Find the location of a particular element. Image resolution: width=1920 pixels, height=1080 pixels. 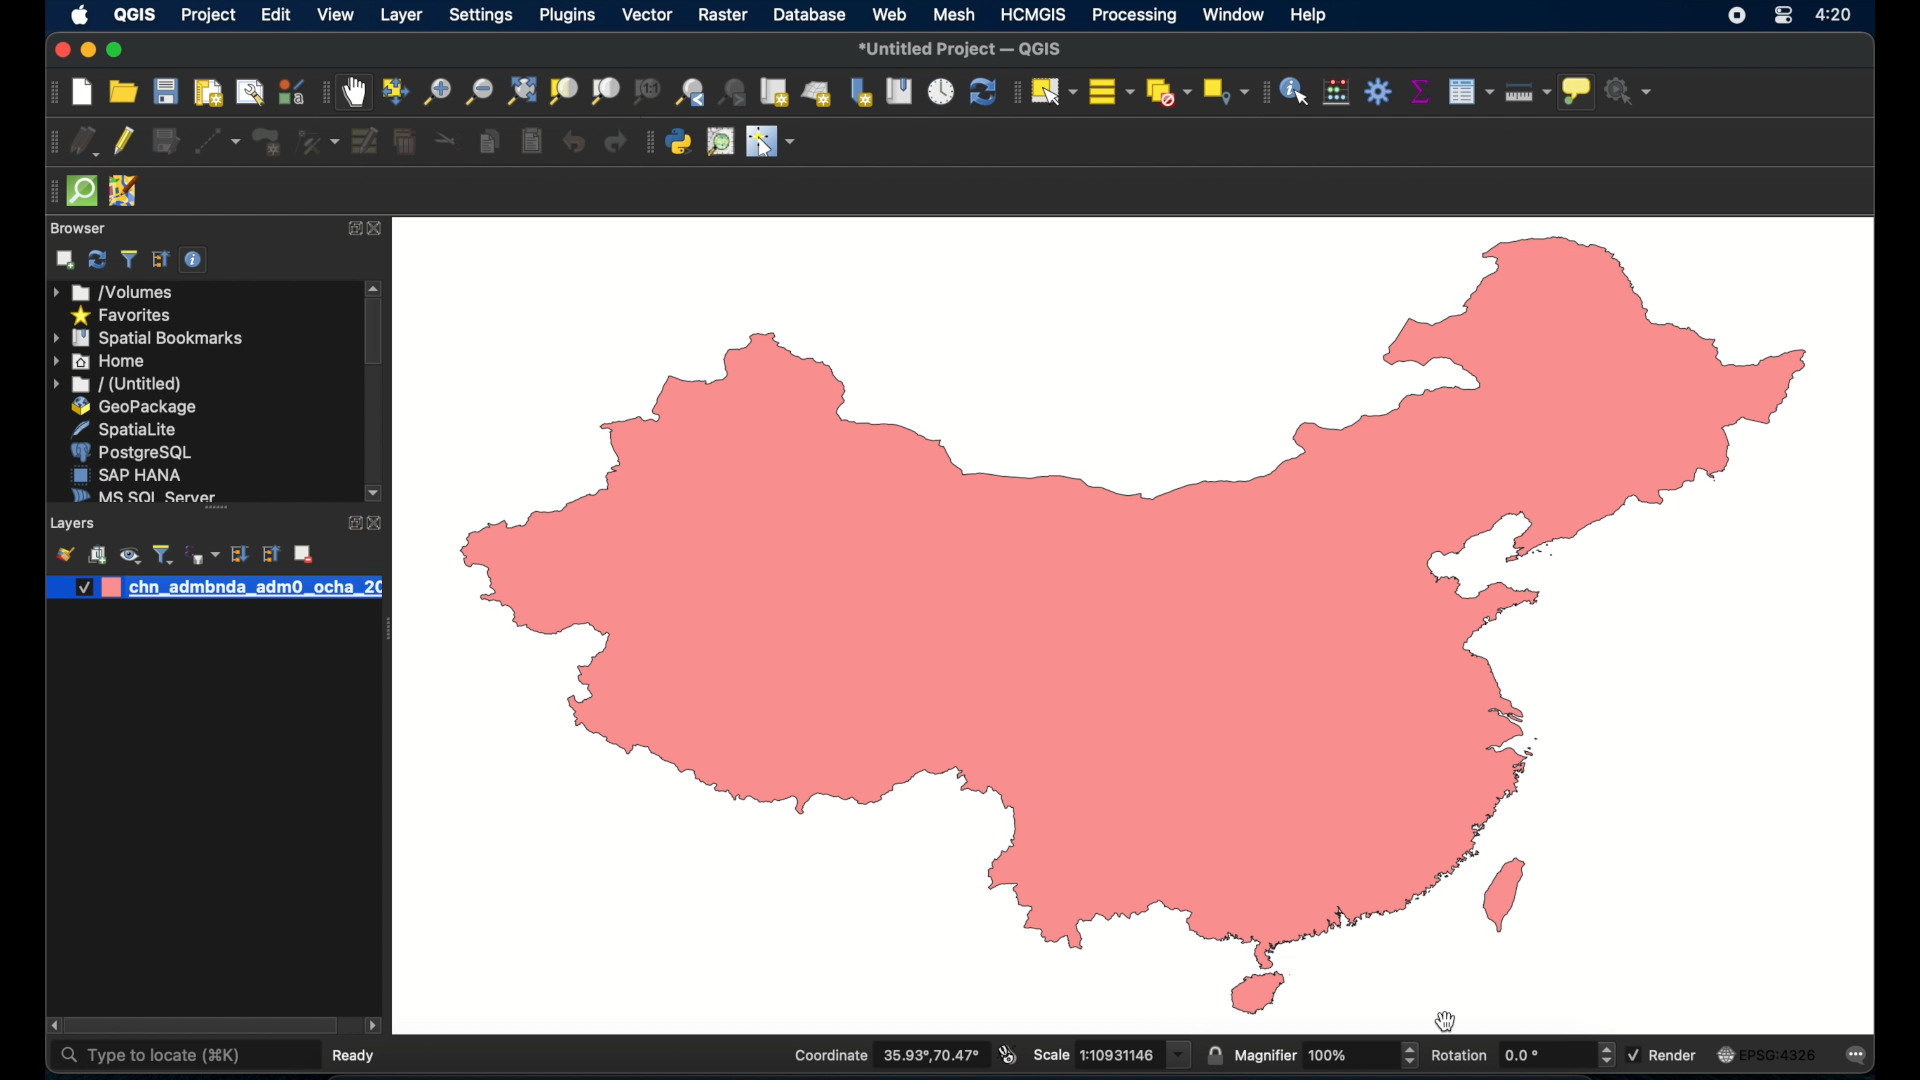

EPSG:4326 is located at coordinates (1767, 1053).